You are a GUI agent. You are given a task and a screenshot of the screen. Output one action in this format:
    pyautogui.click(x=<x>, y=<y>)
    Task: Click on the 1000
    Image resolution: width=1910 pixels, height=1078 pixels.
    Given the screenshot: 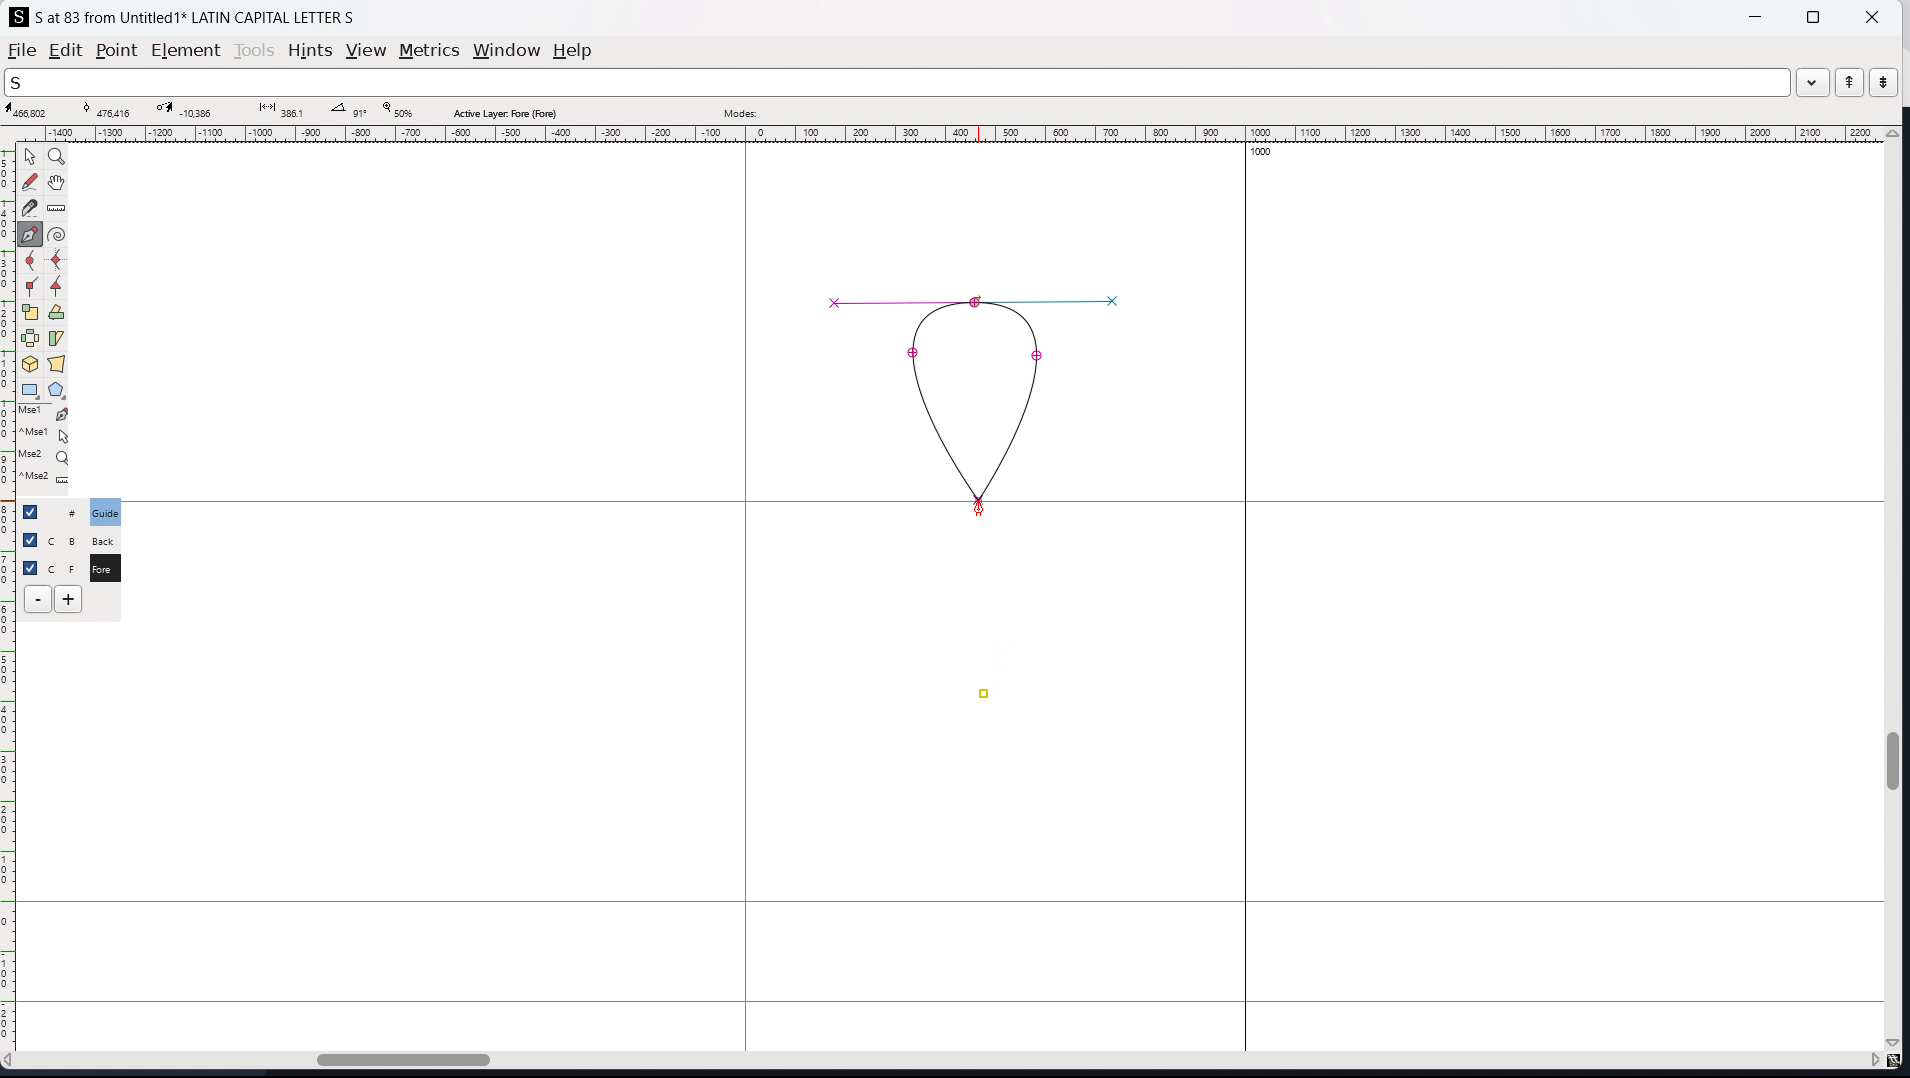 What is the action you would take?
    pyautogui.click(x=1267, y=154)
    